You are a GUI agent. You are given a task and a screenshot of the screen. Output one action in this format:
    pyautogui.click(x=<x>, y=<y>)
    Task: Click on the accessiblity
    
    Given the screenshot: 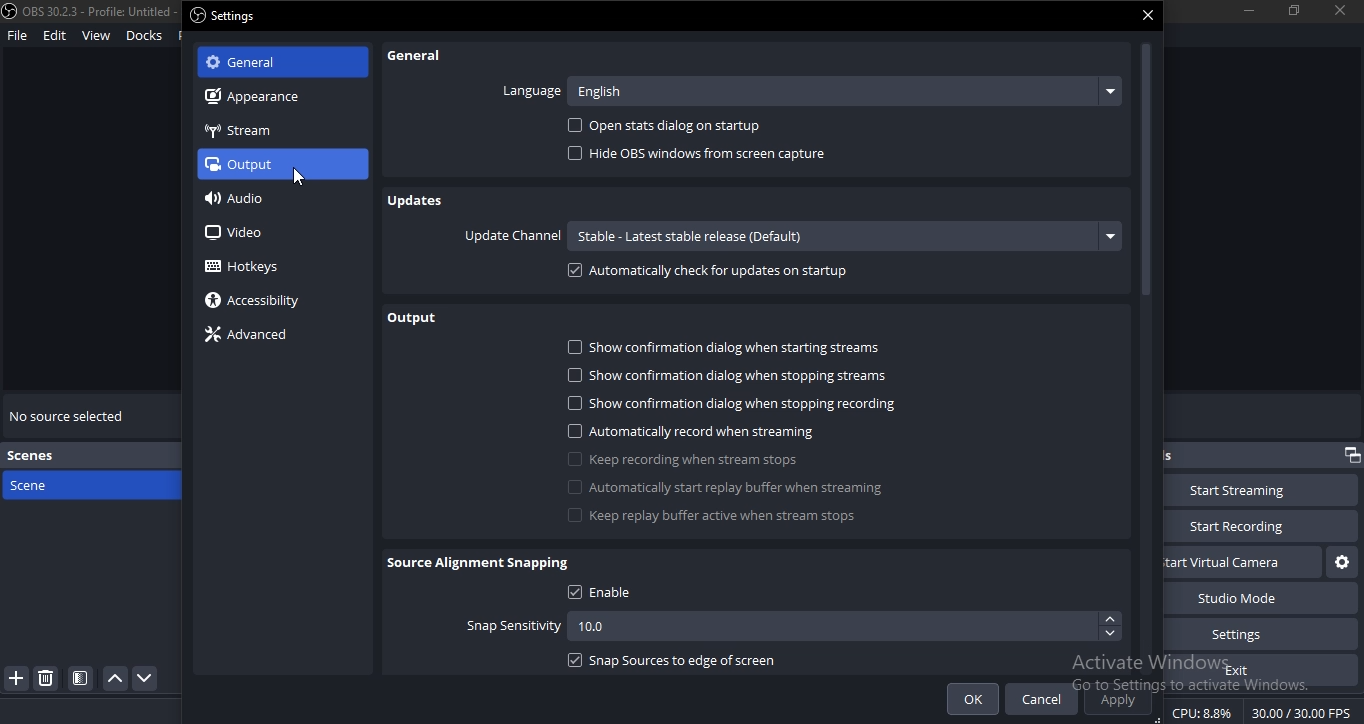 What is the action you would take?
    pyautogui.click(x=256, y=301)
    